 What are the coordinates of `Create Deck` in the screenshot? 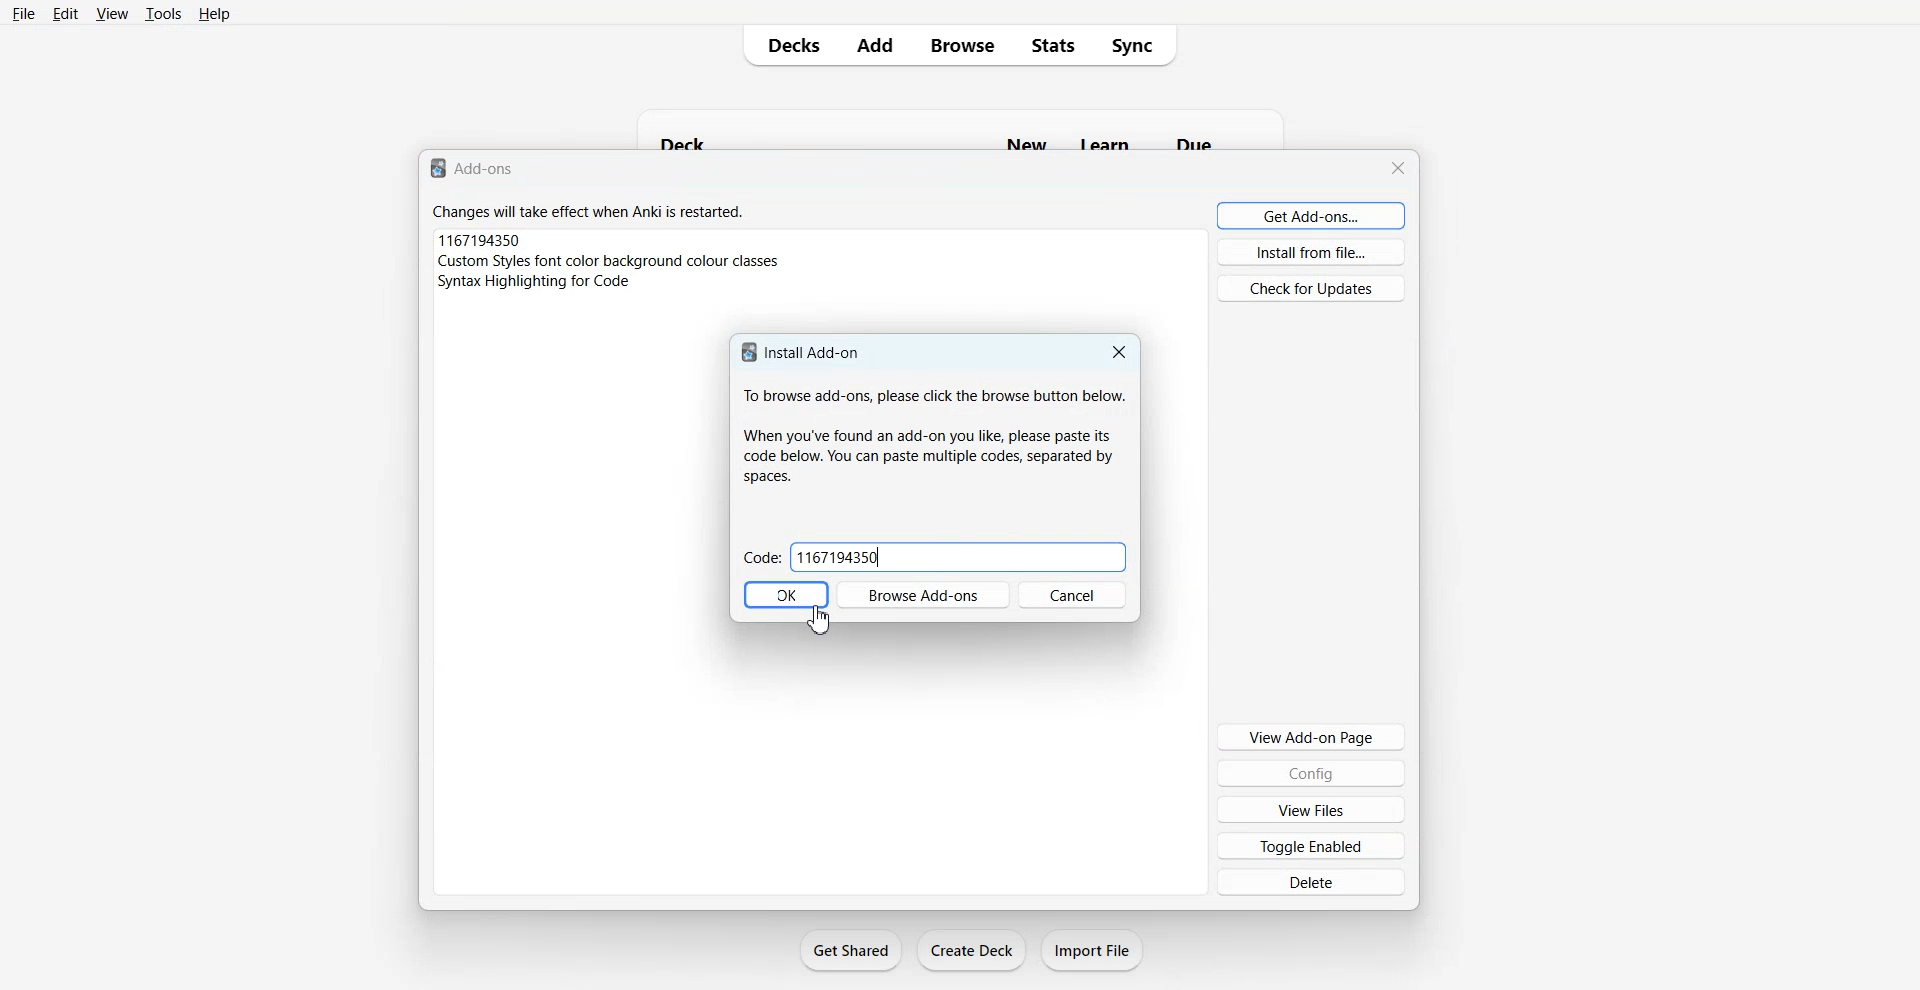 It's located at (971, 950).